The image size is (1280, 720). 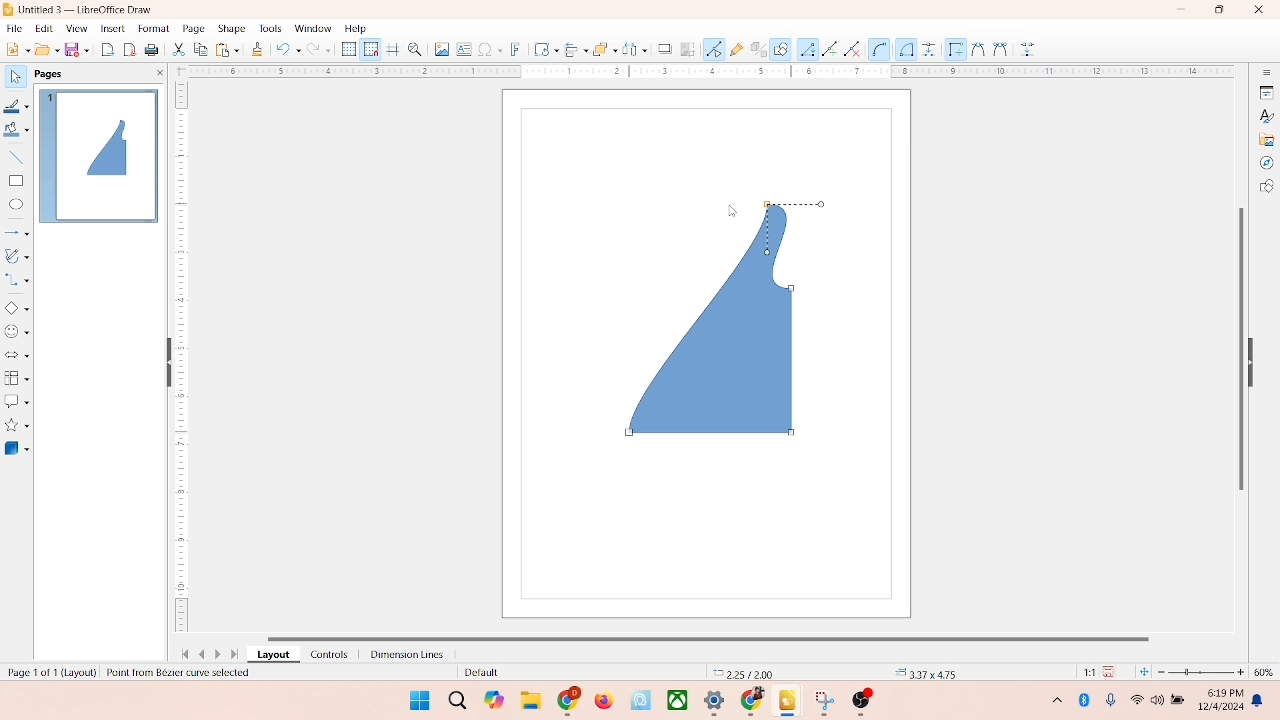 I want to click on hidden icons, so click(x=1047, y=703).